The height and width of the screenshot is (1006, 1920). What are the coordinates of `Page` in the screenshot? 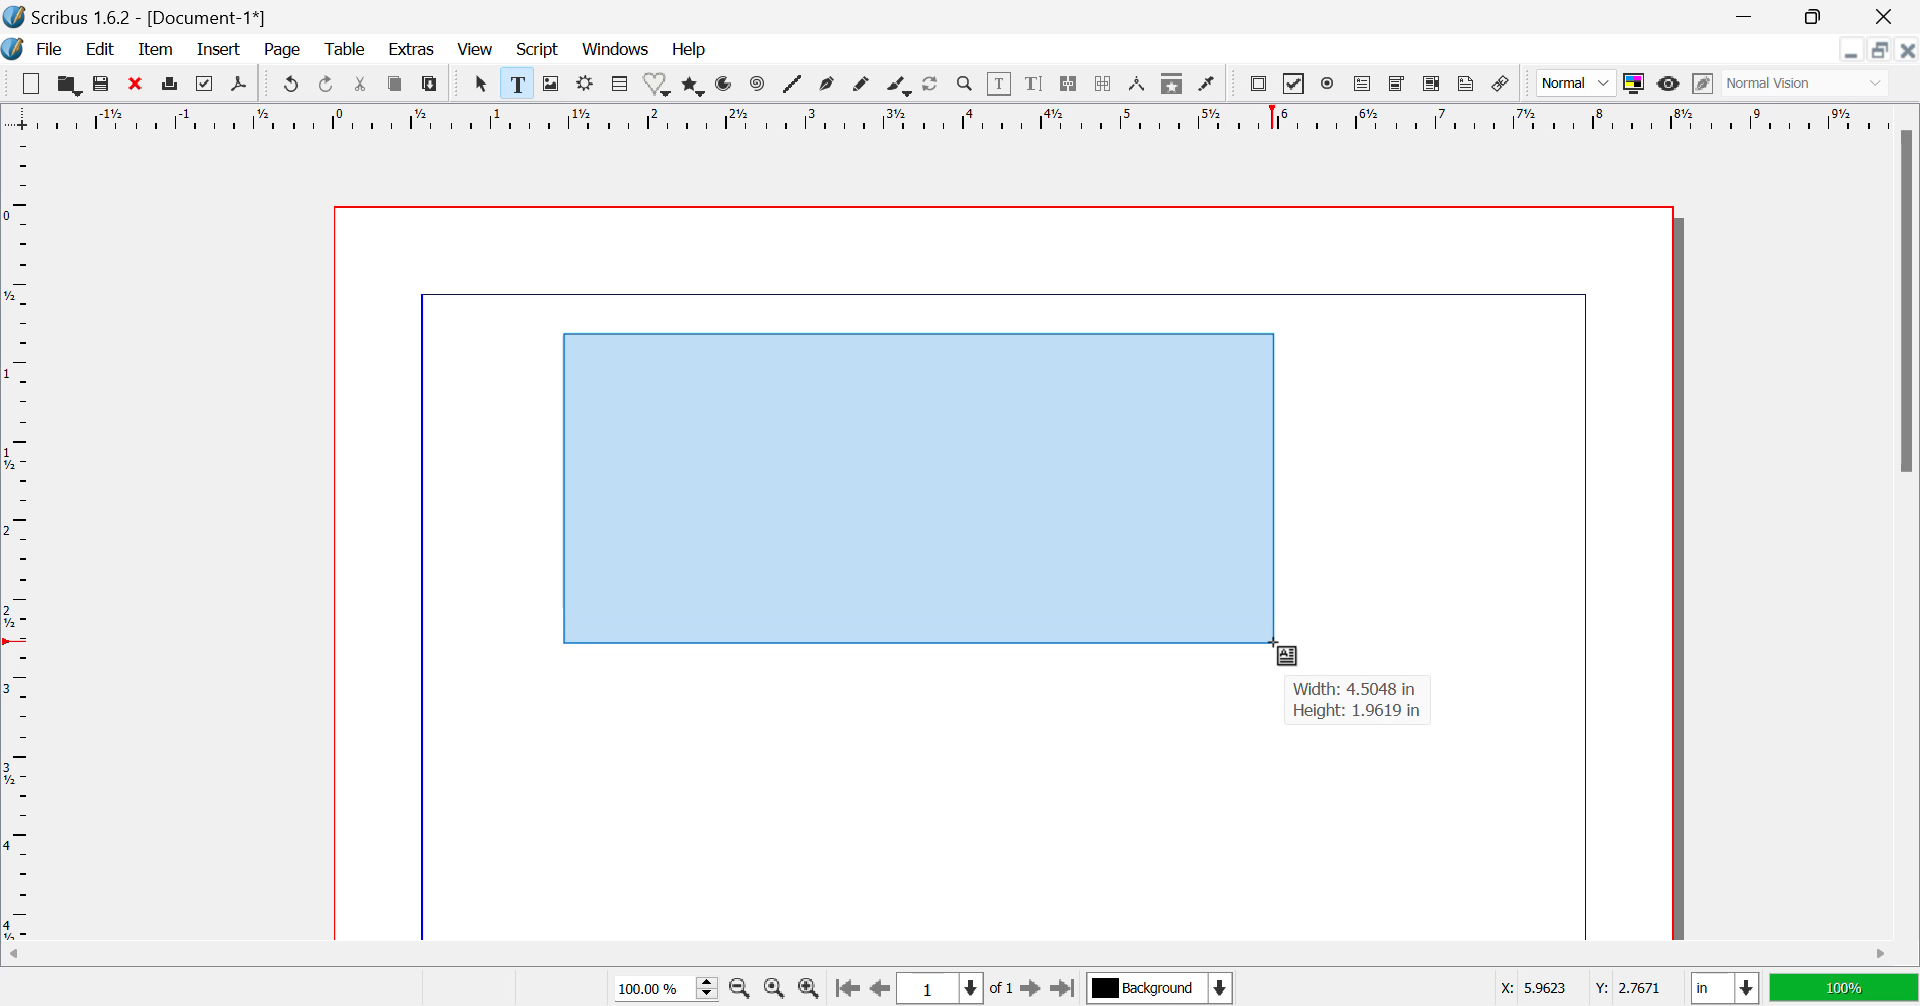 It's located at (286, 52).